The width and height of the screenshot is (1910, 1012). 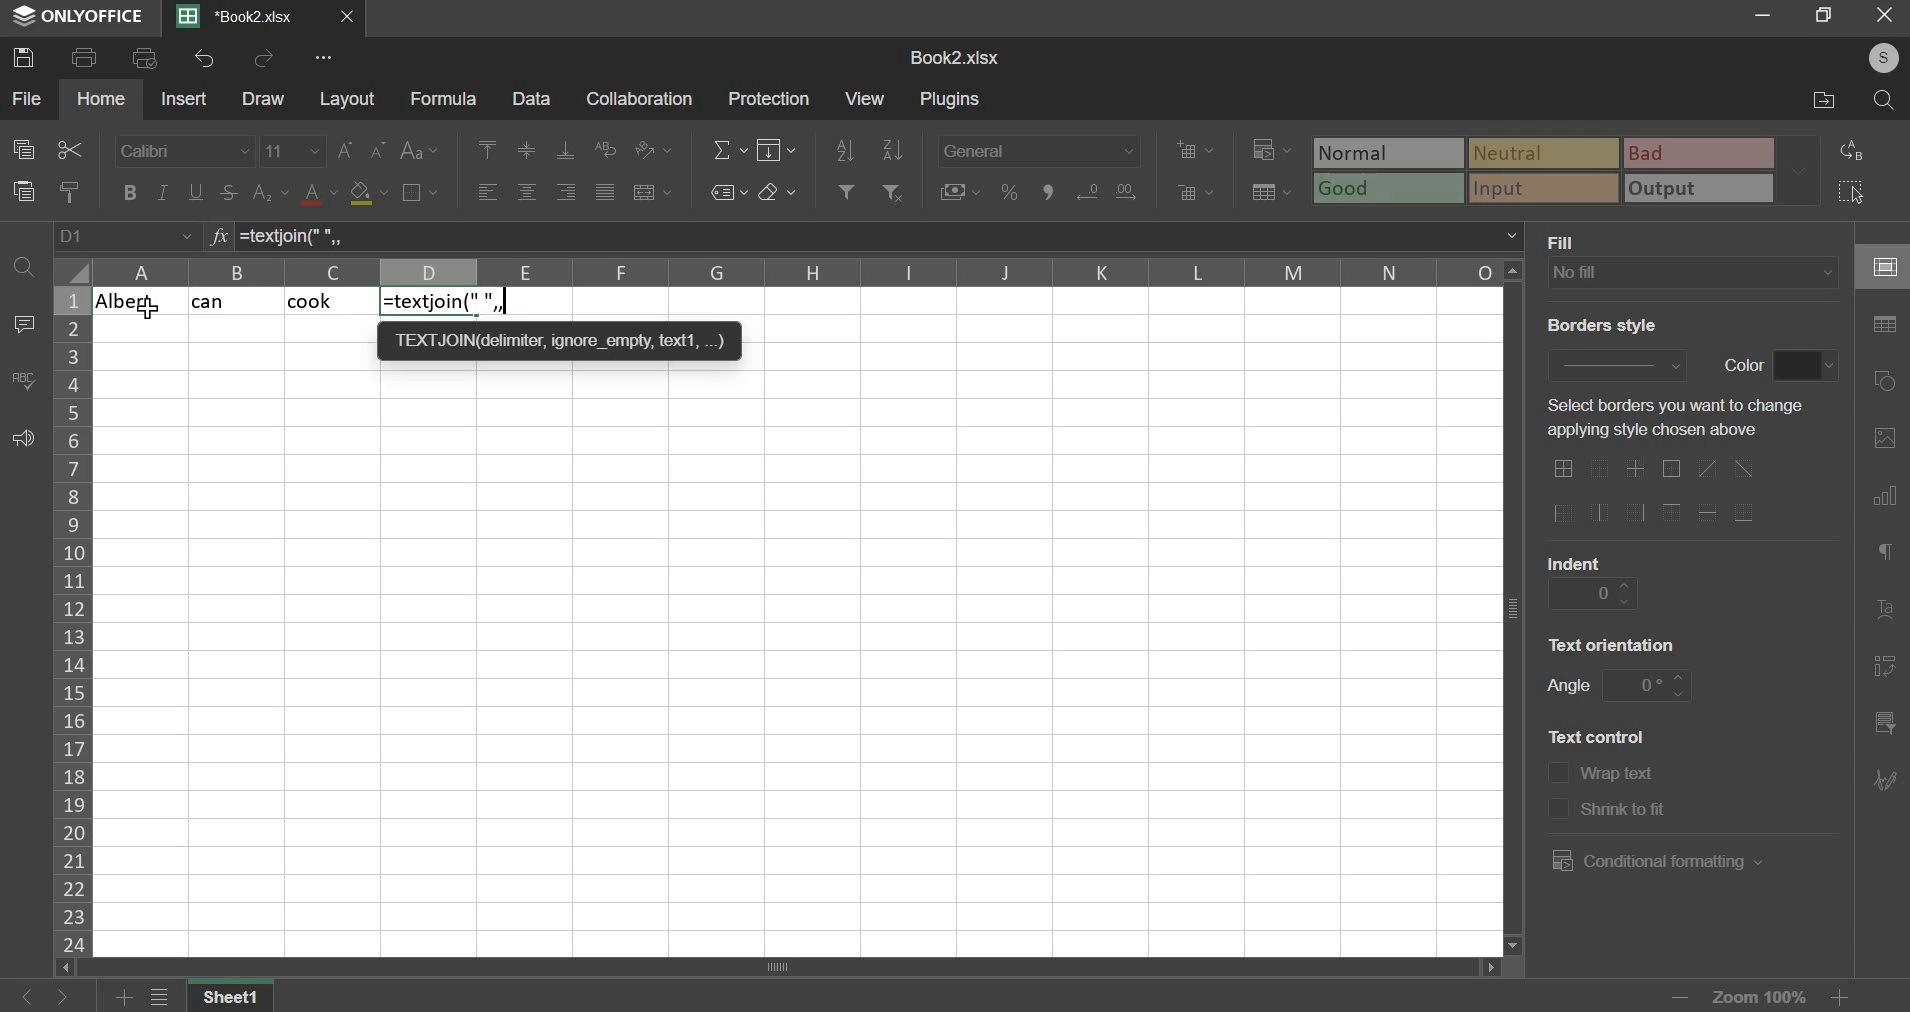 What do you see at coordinates (1668, 419) in the screenshot?
I see `text` at bounding box center [1668, 419].